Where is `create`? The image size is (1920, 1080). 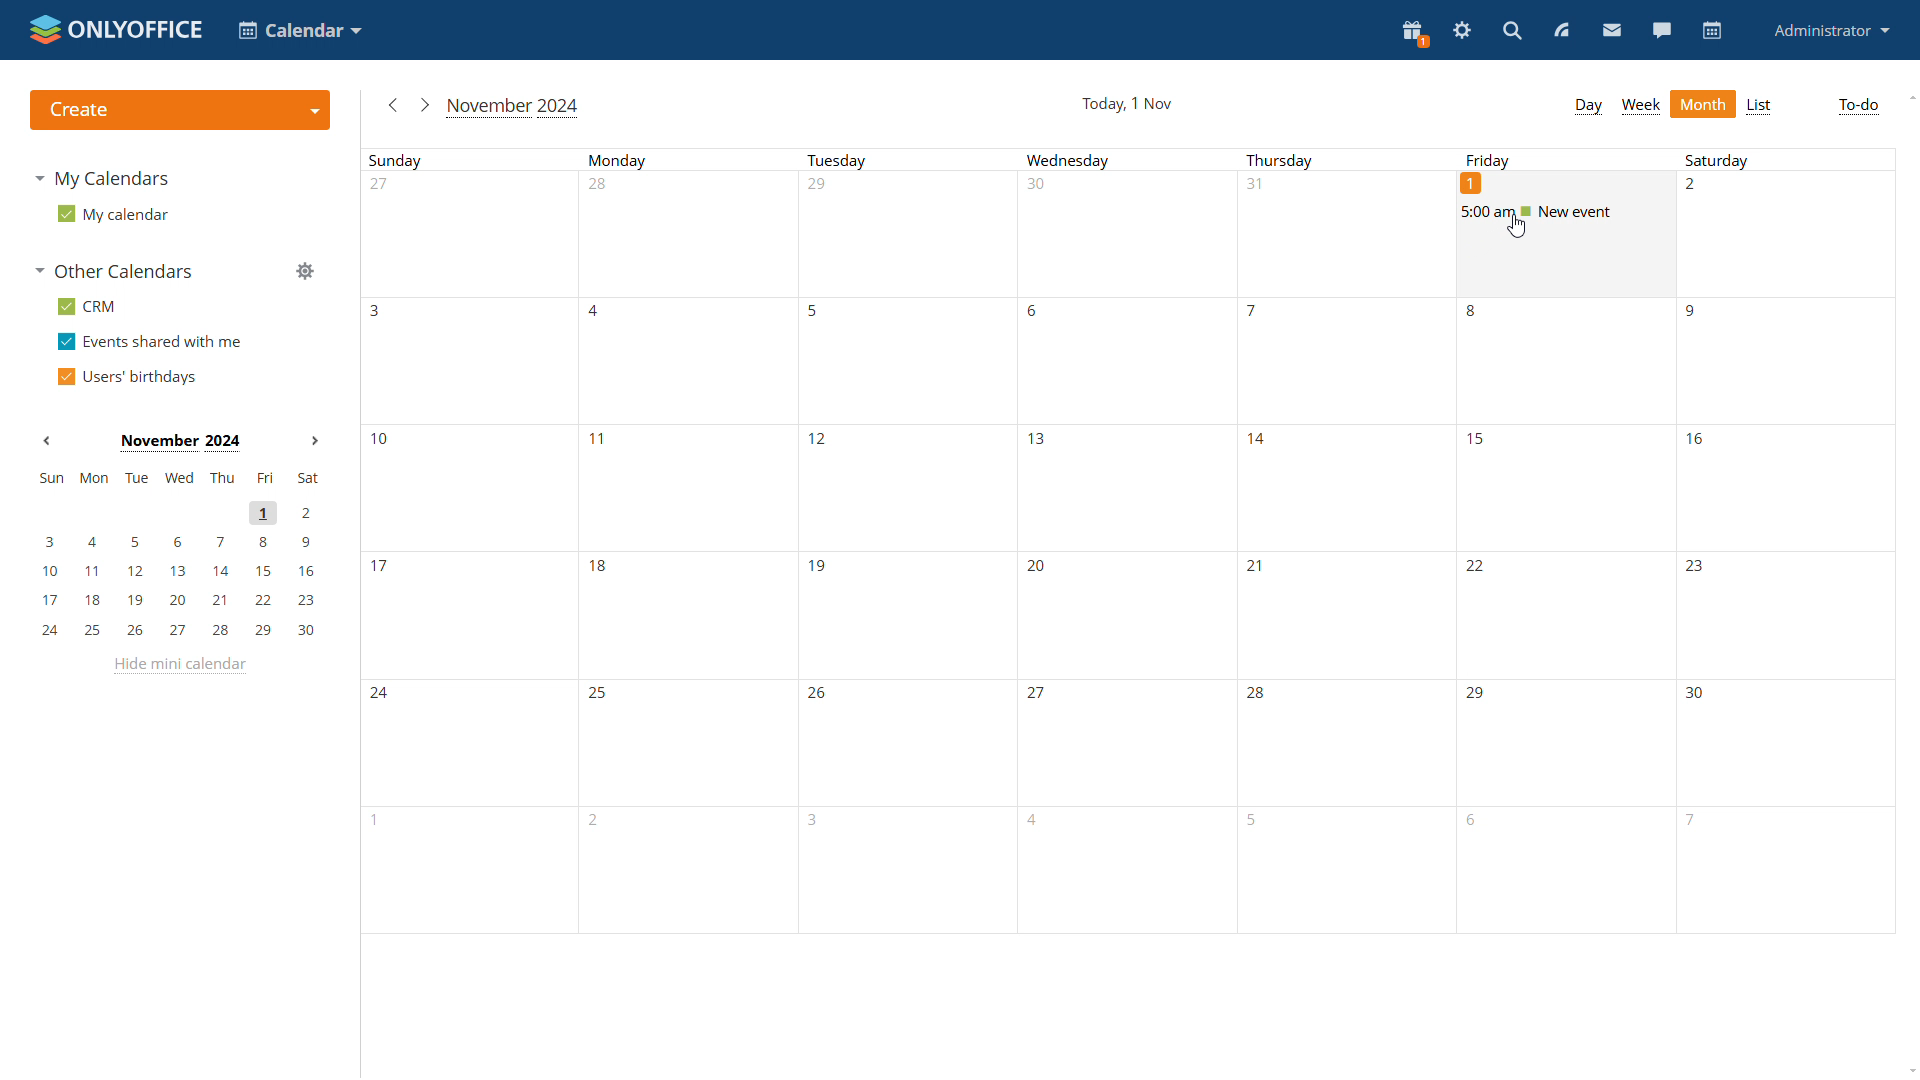
create is located at coordinates (180, 109).